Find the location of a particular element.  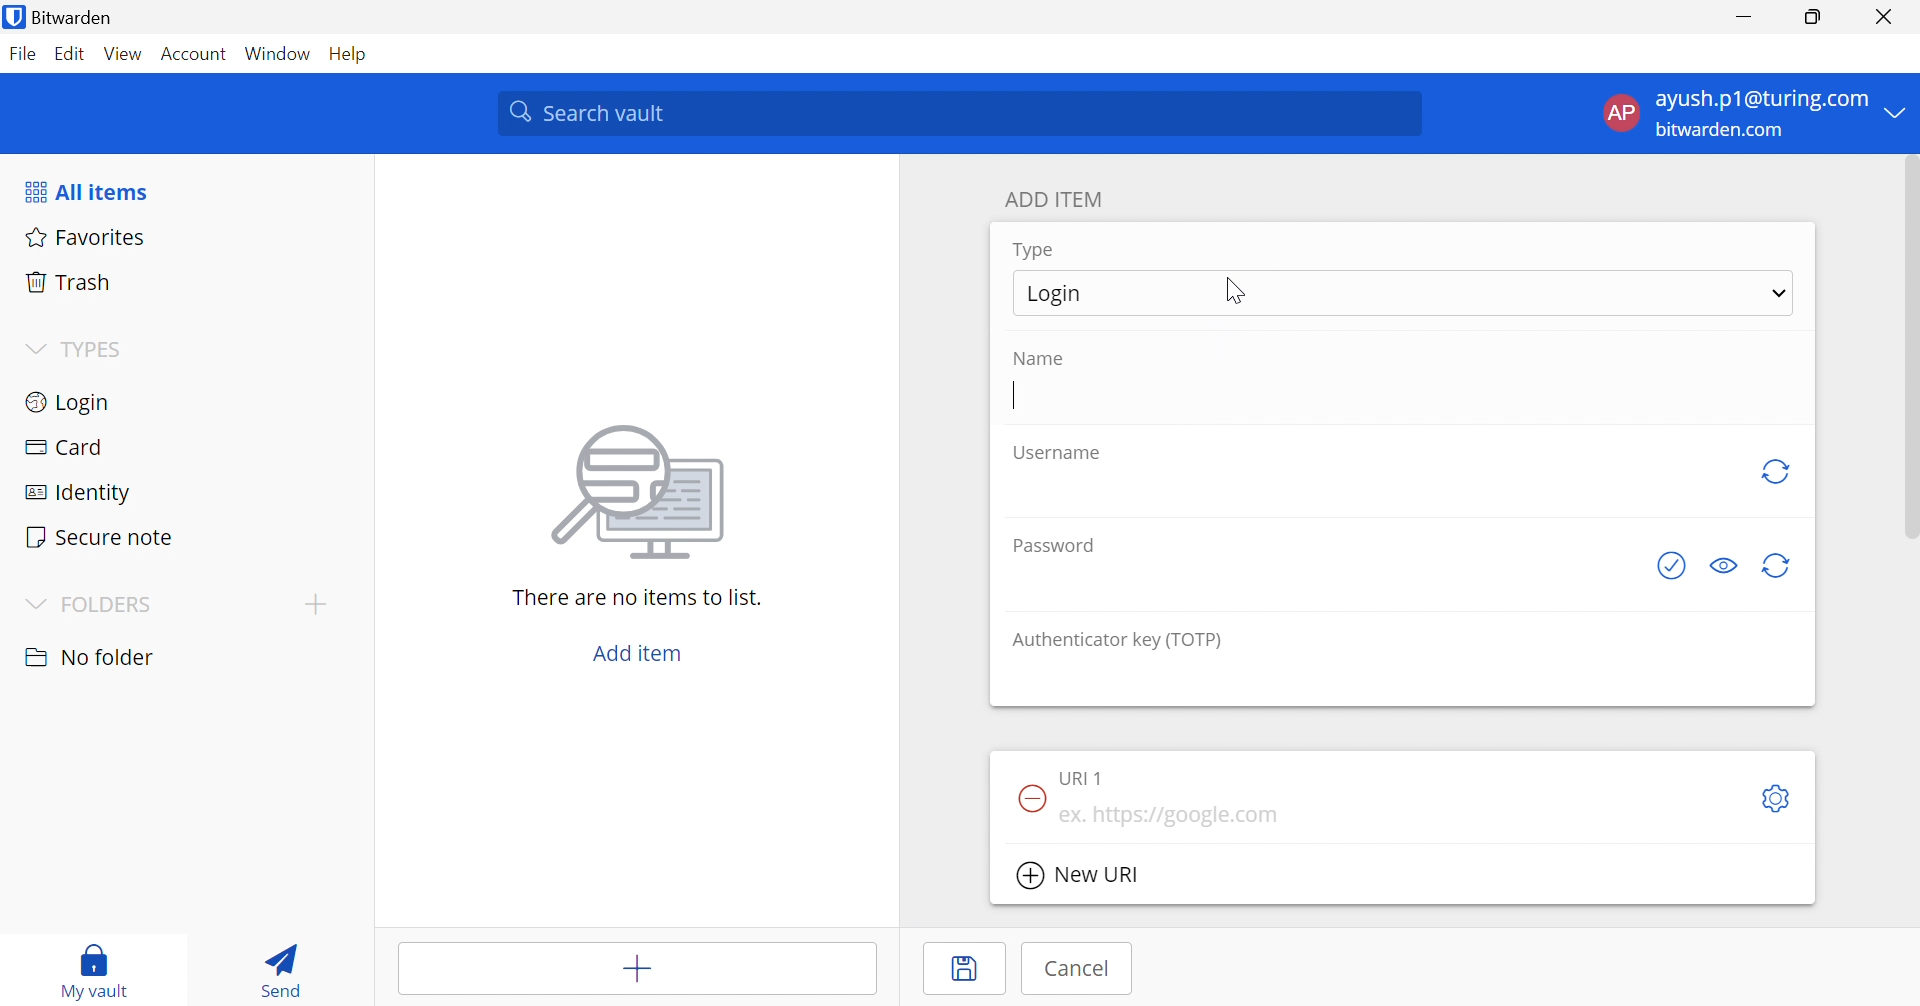

Check if password has been exposed is located at coordinates (1079, 775).